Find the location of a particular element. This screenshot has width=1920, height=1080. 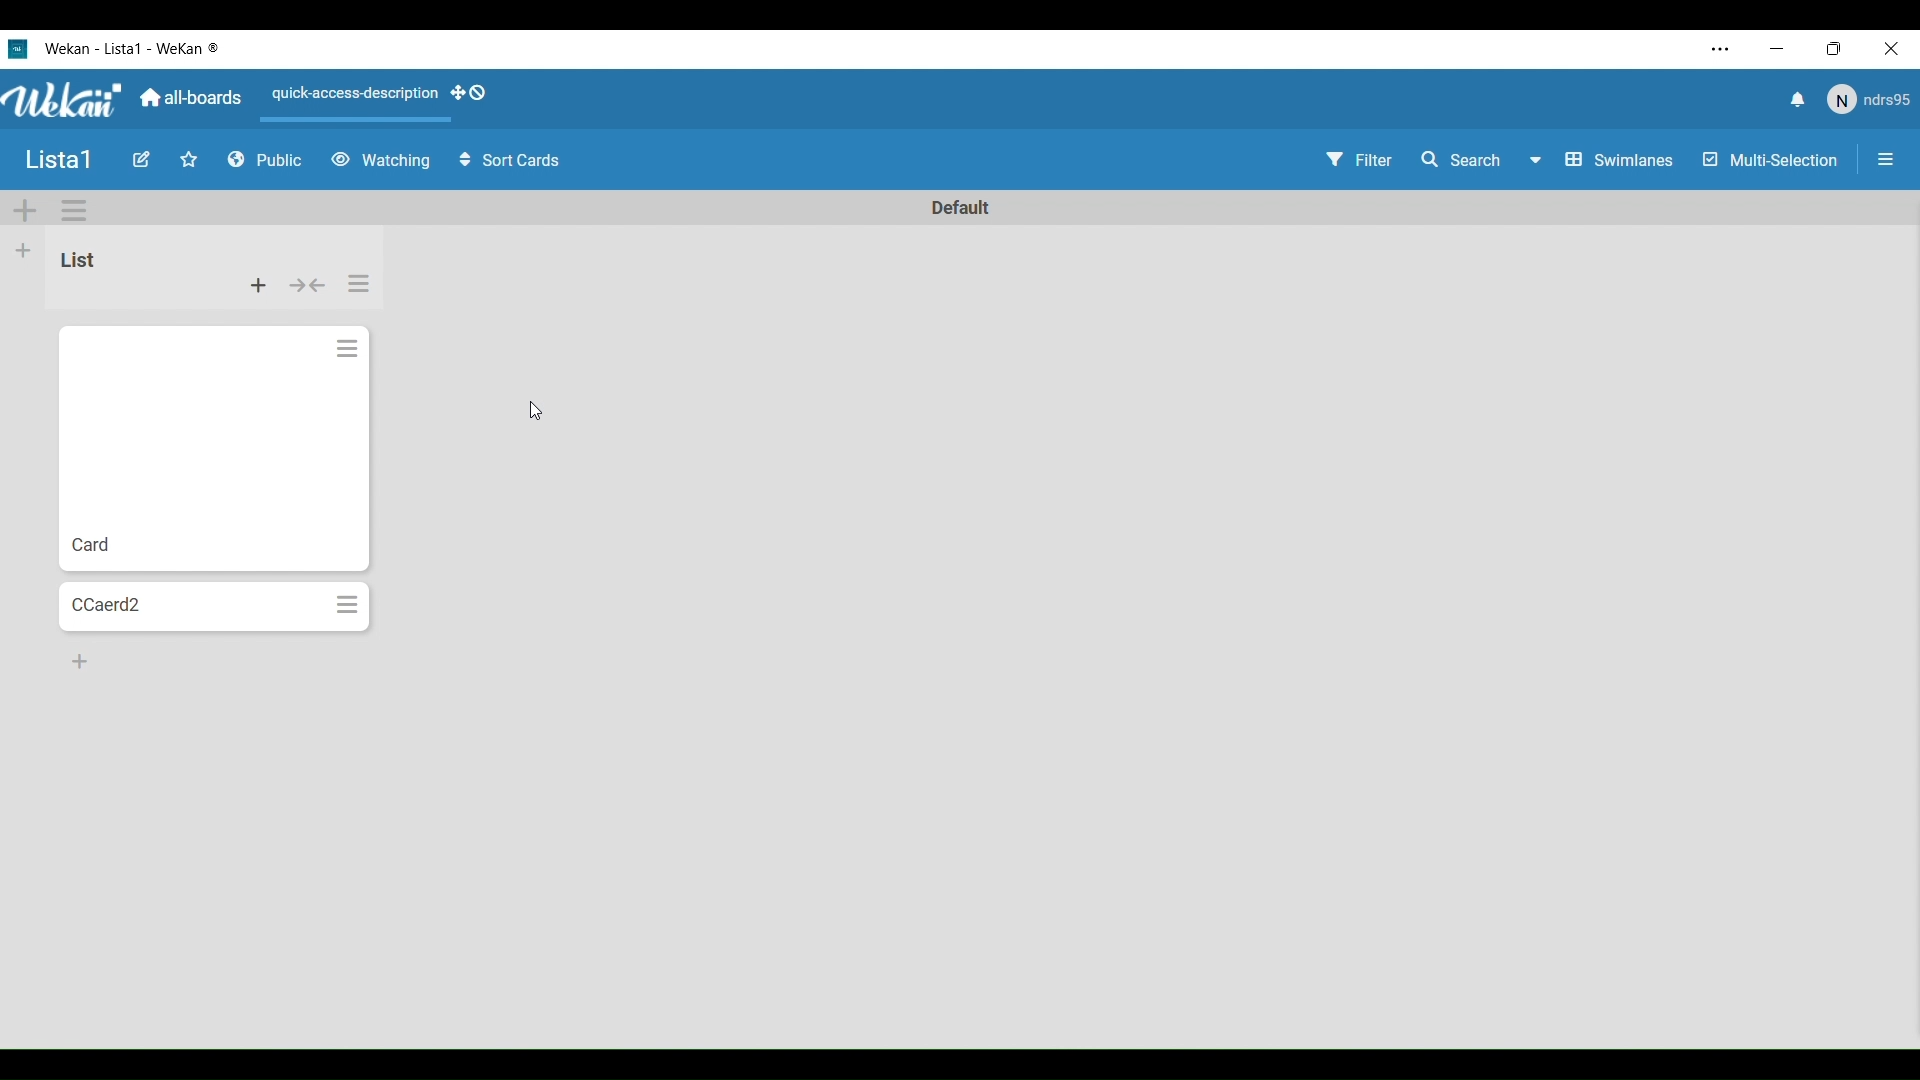

Settings is located at coordinates (361, 283).